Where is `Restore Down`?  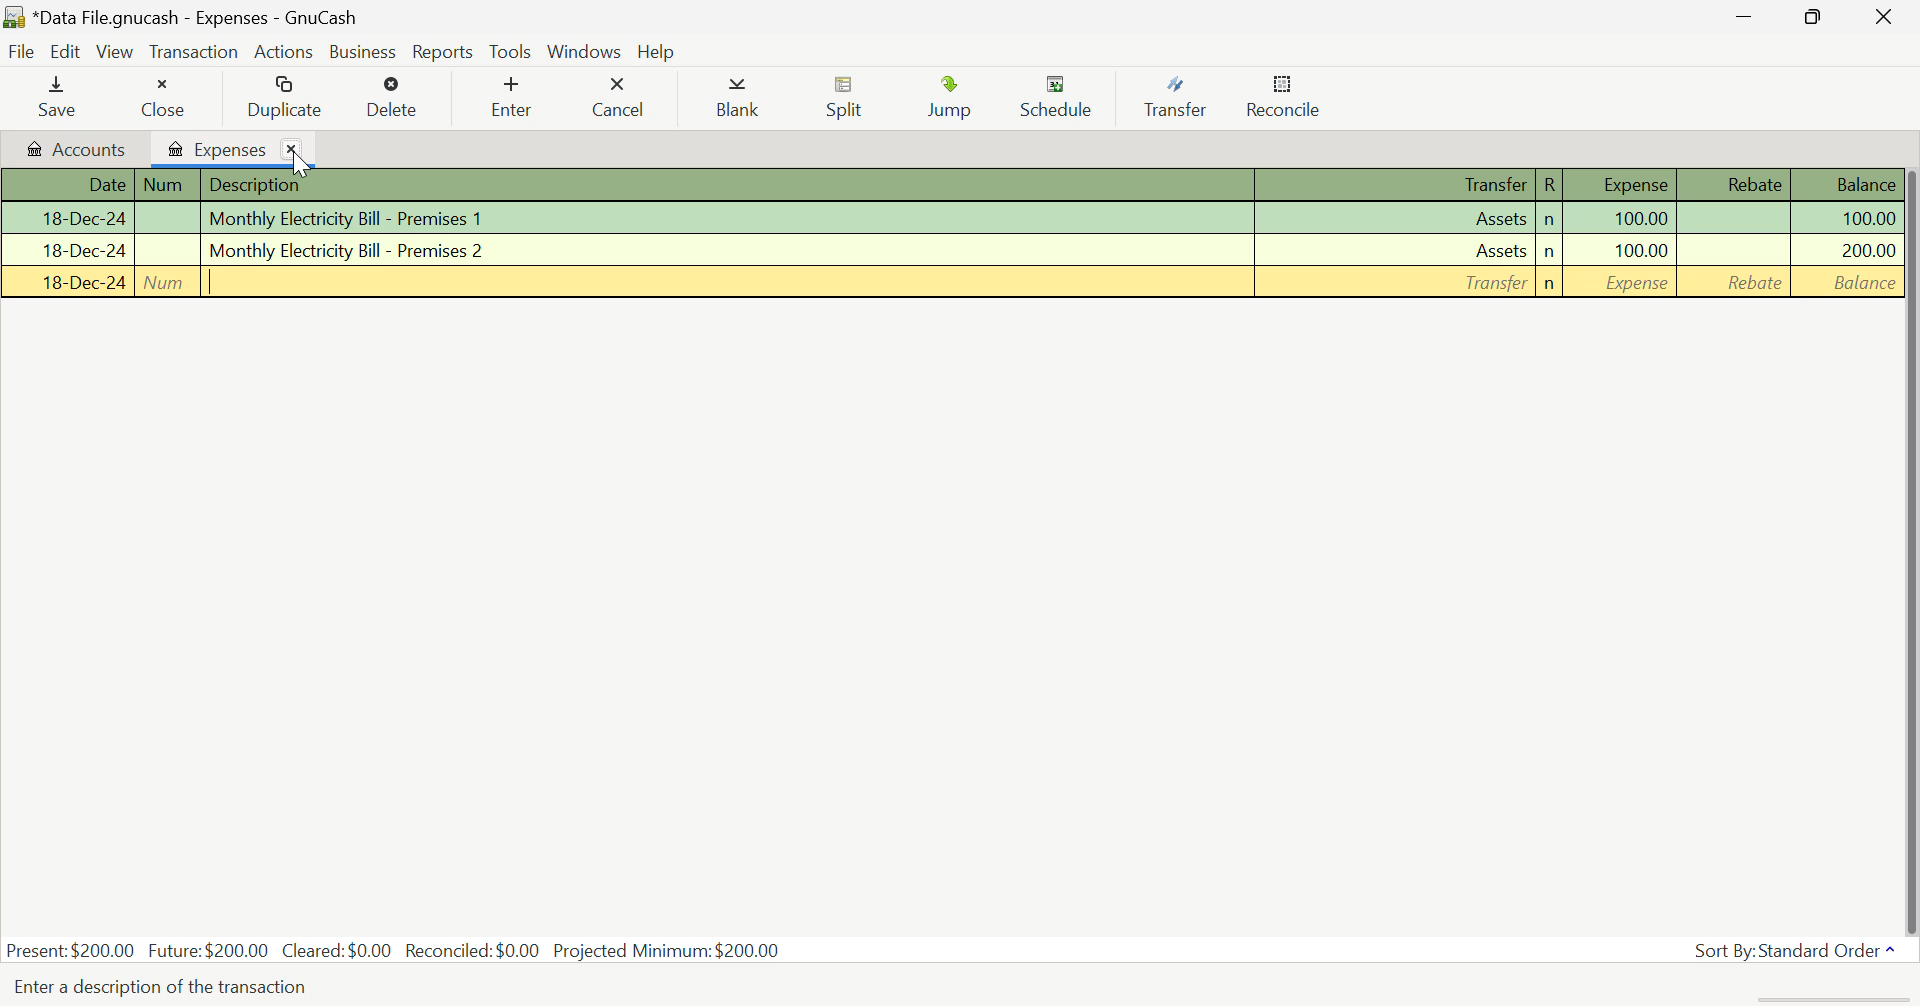
Restore Down is located at coordinates (1741, 15).